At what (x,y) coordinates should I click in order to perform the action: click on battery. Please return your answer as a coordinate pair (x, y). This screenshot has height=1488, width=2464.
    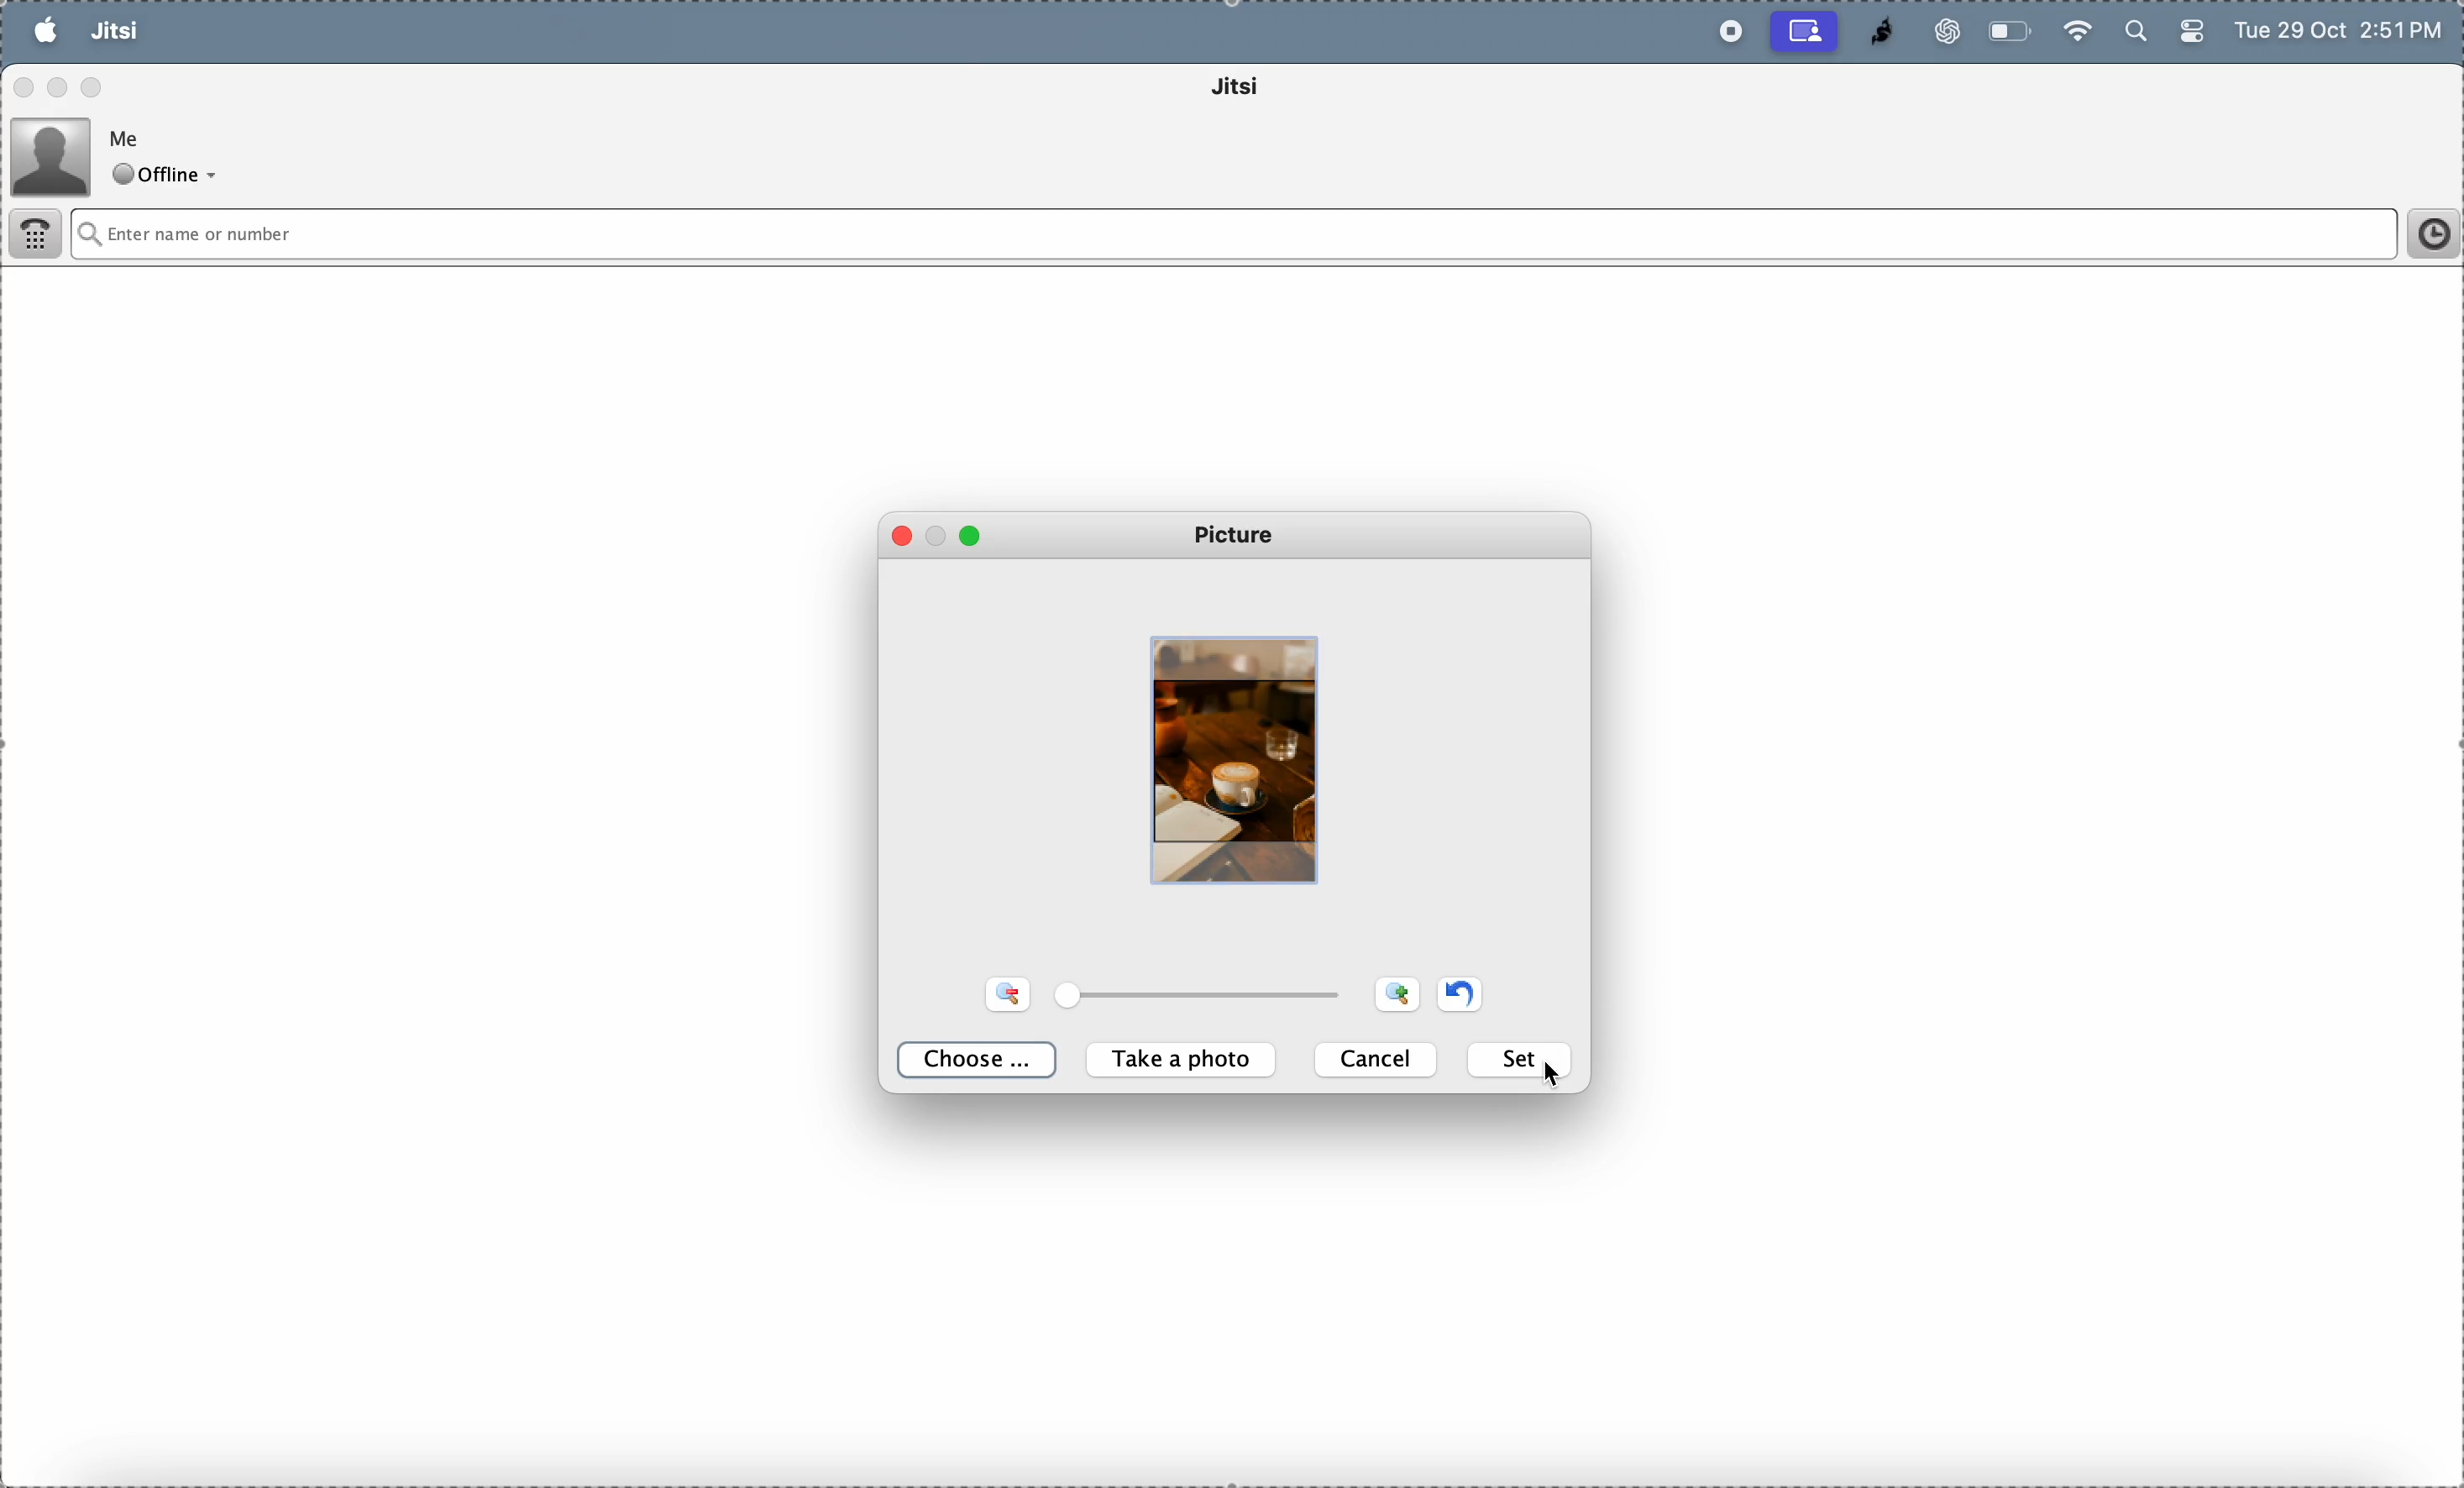
    Looking at the image, I should click on (2190, 36).